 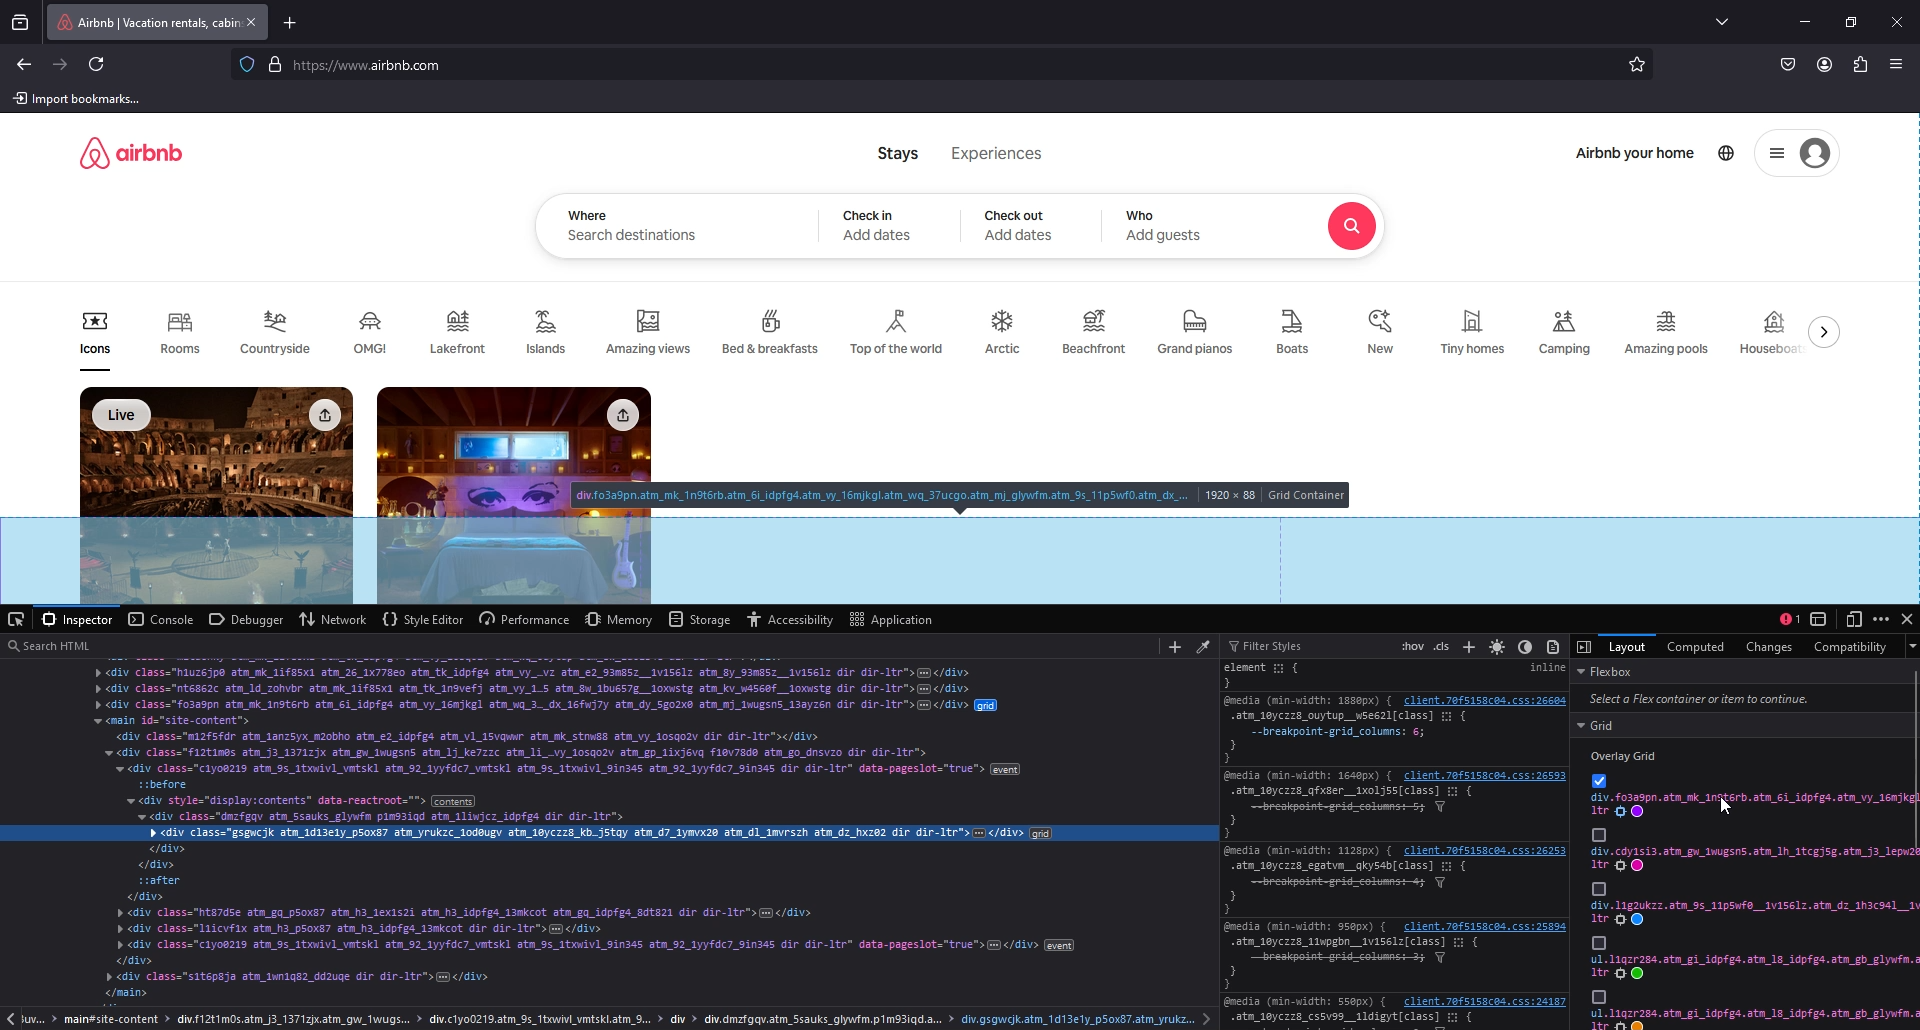 I want to click on new, so click(x=1383, y=332).